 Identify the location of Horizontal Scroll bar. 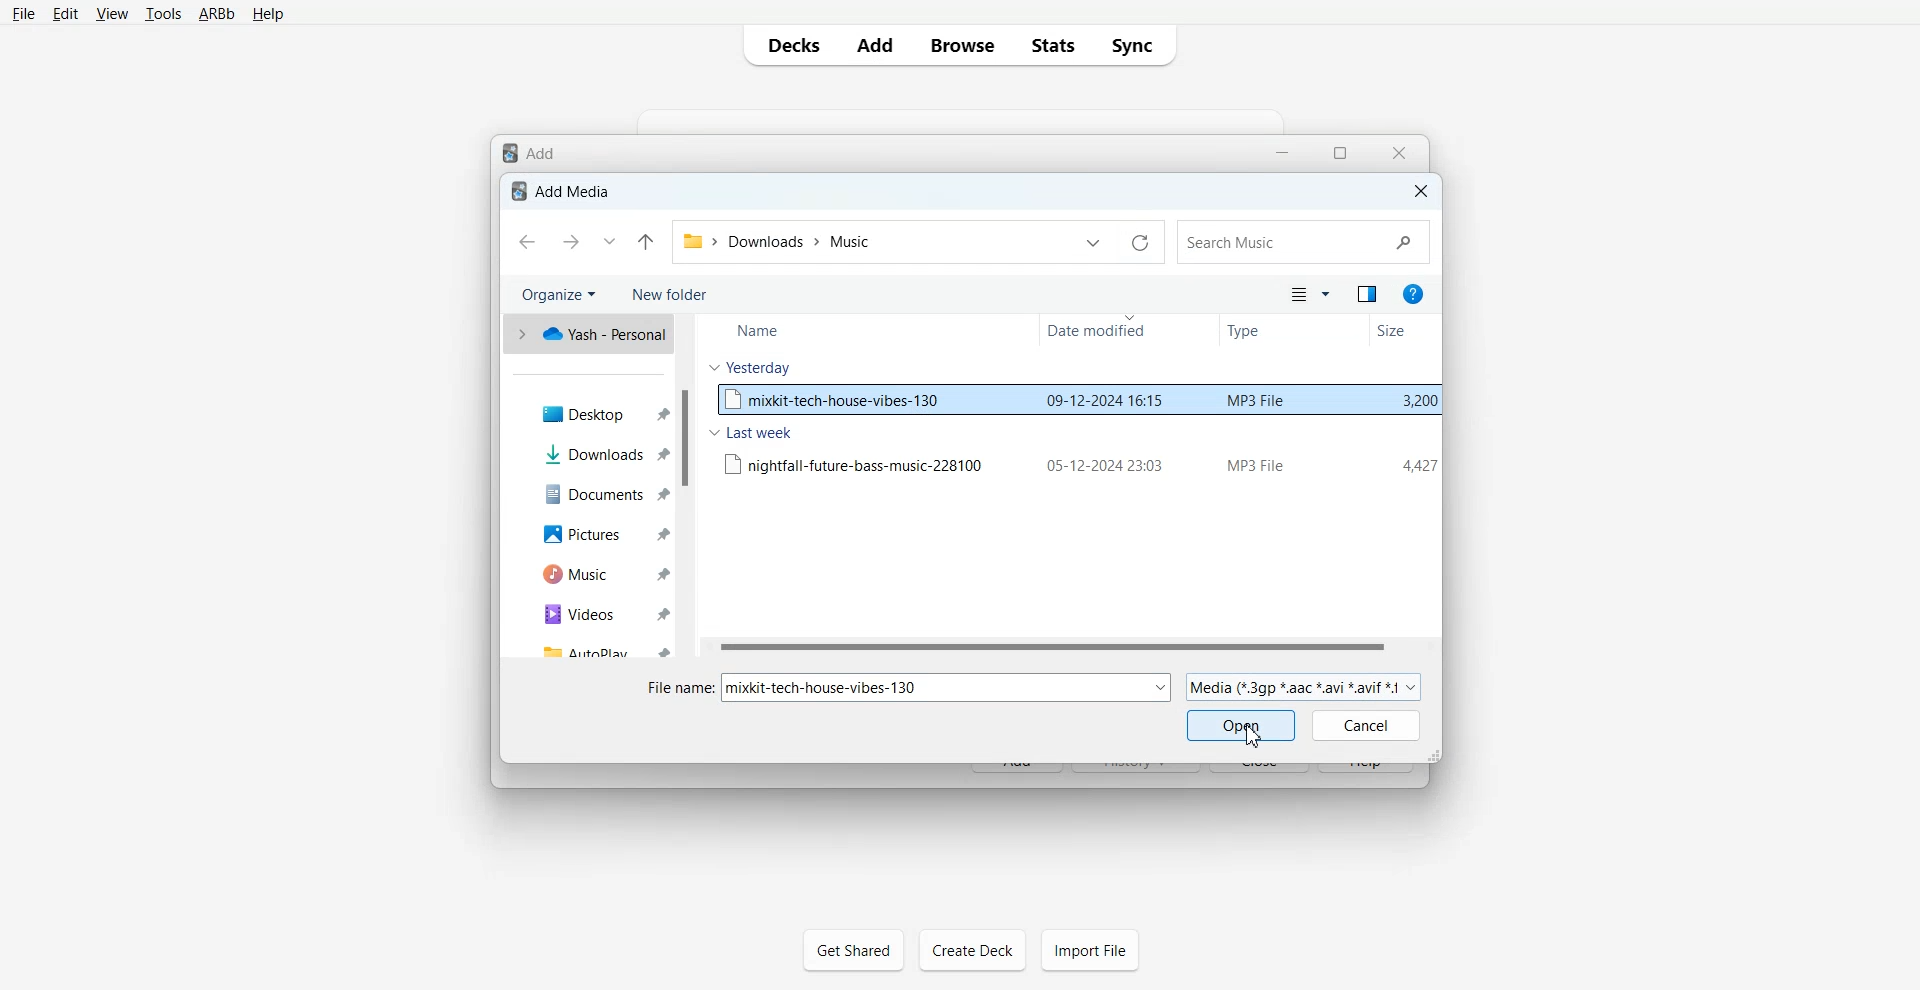
(1068, 647).